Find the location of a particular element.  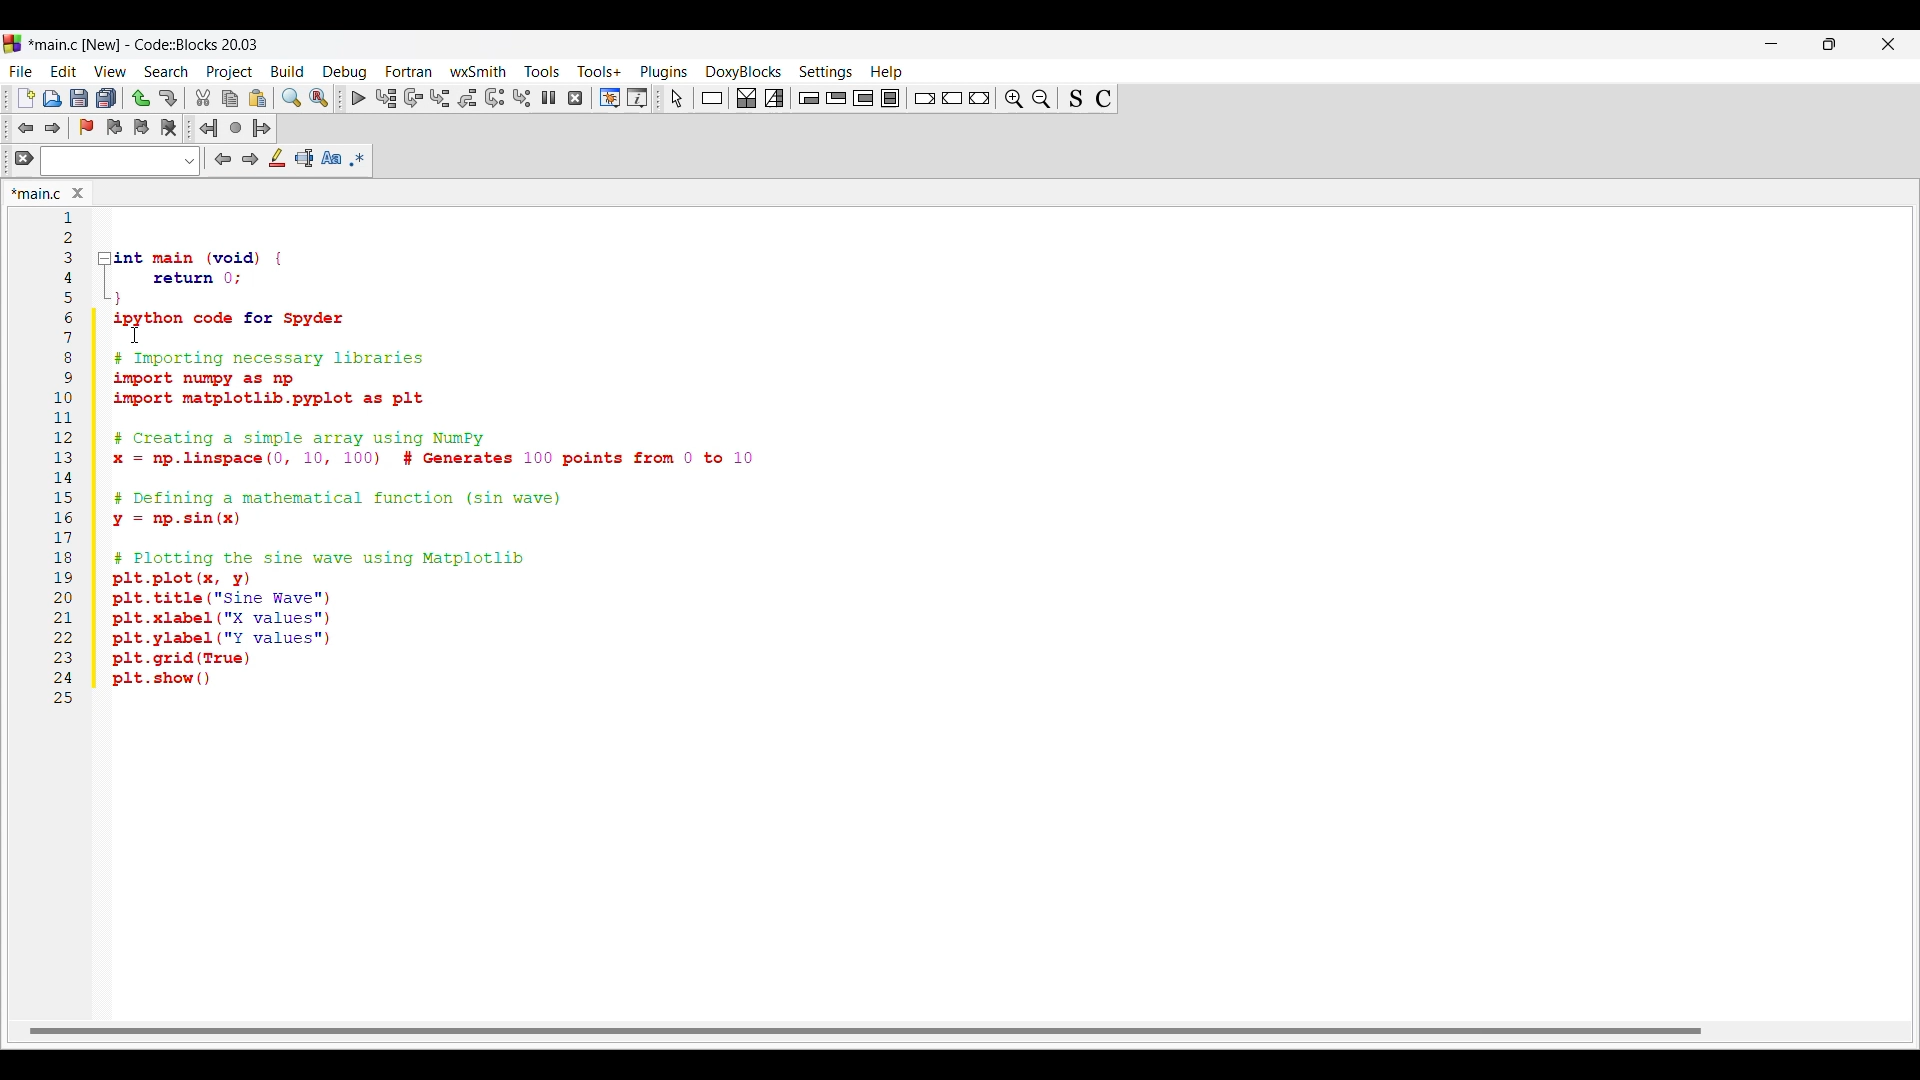

Fortran menu is located at coordinates (408, 71).